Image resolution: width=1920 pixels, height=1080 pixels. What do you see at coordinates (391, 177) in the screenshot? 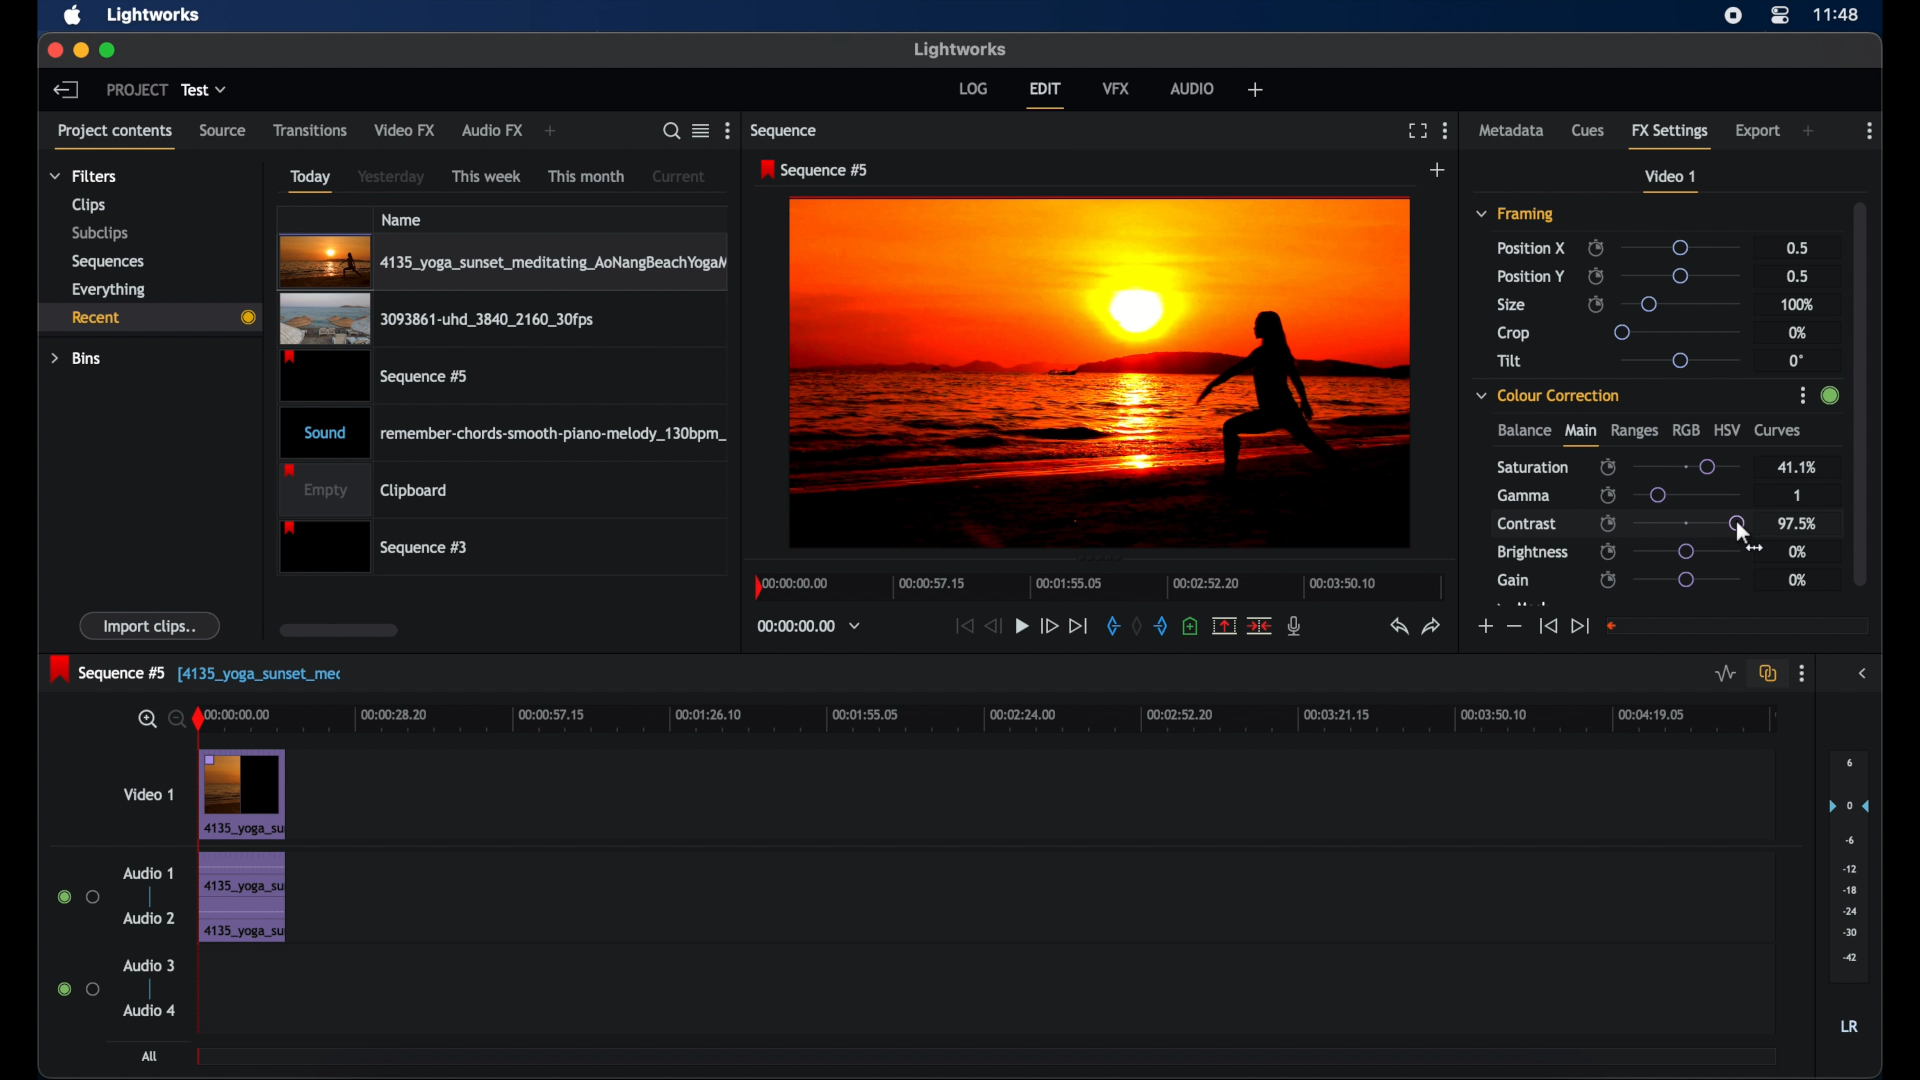
I see `yesterday` at bounding box center [391, 177].